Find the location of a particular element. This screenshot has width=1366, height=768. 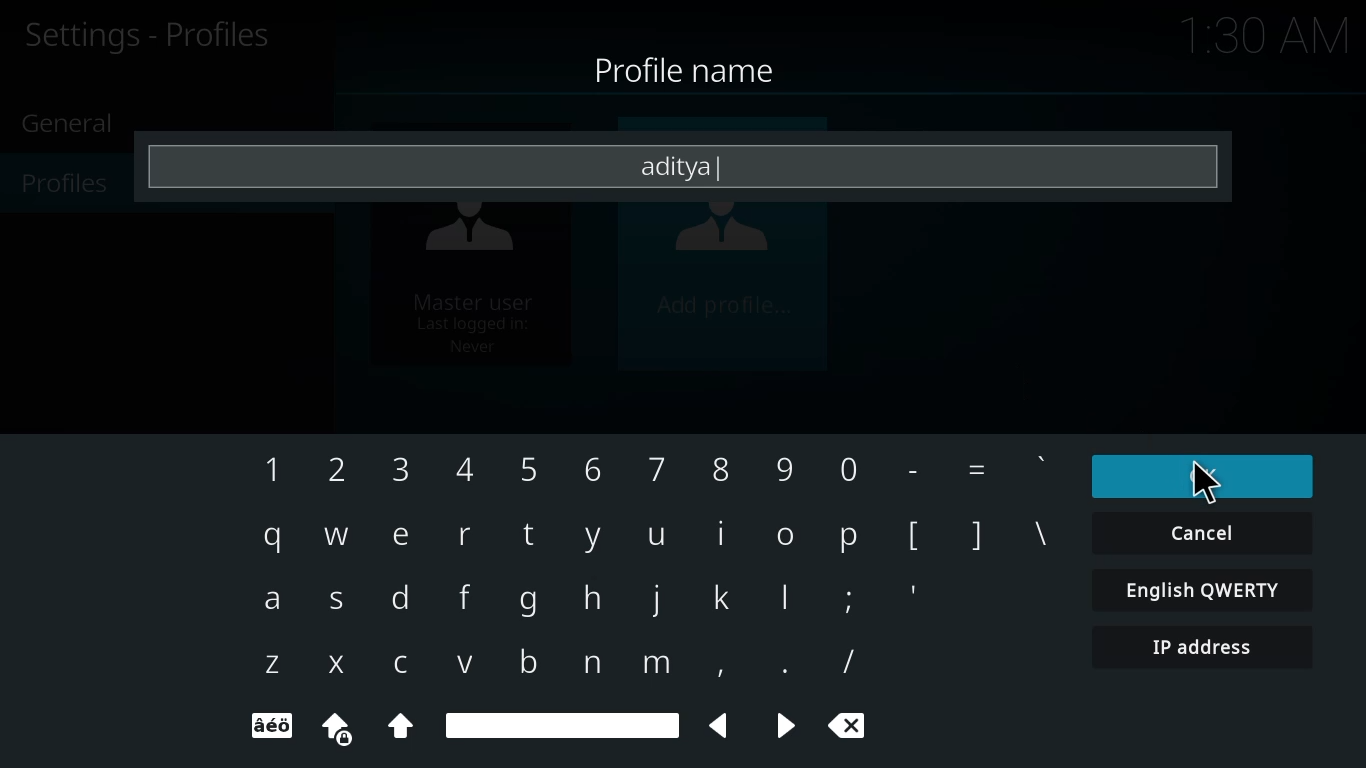

n is located at coordinates (589, 666).